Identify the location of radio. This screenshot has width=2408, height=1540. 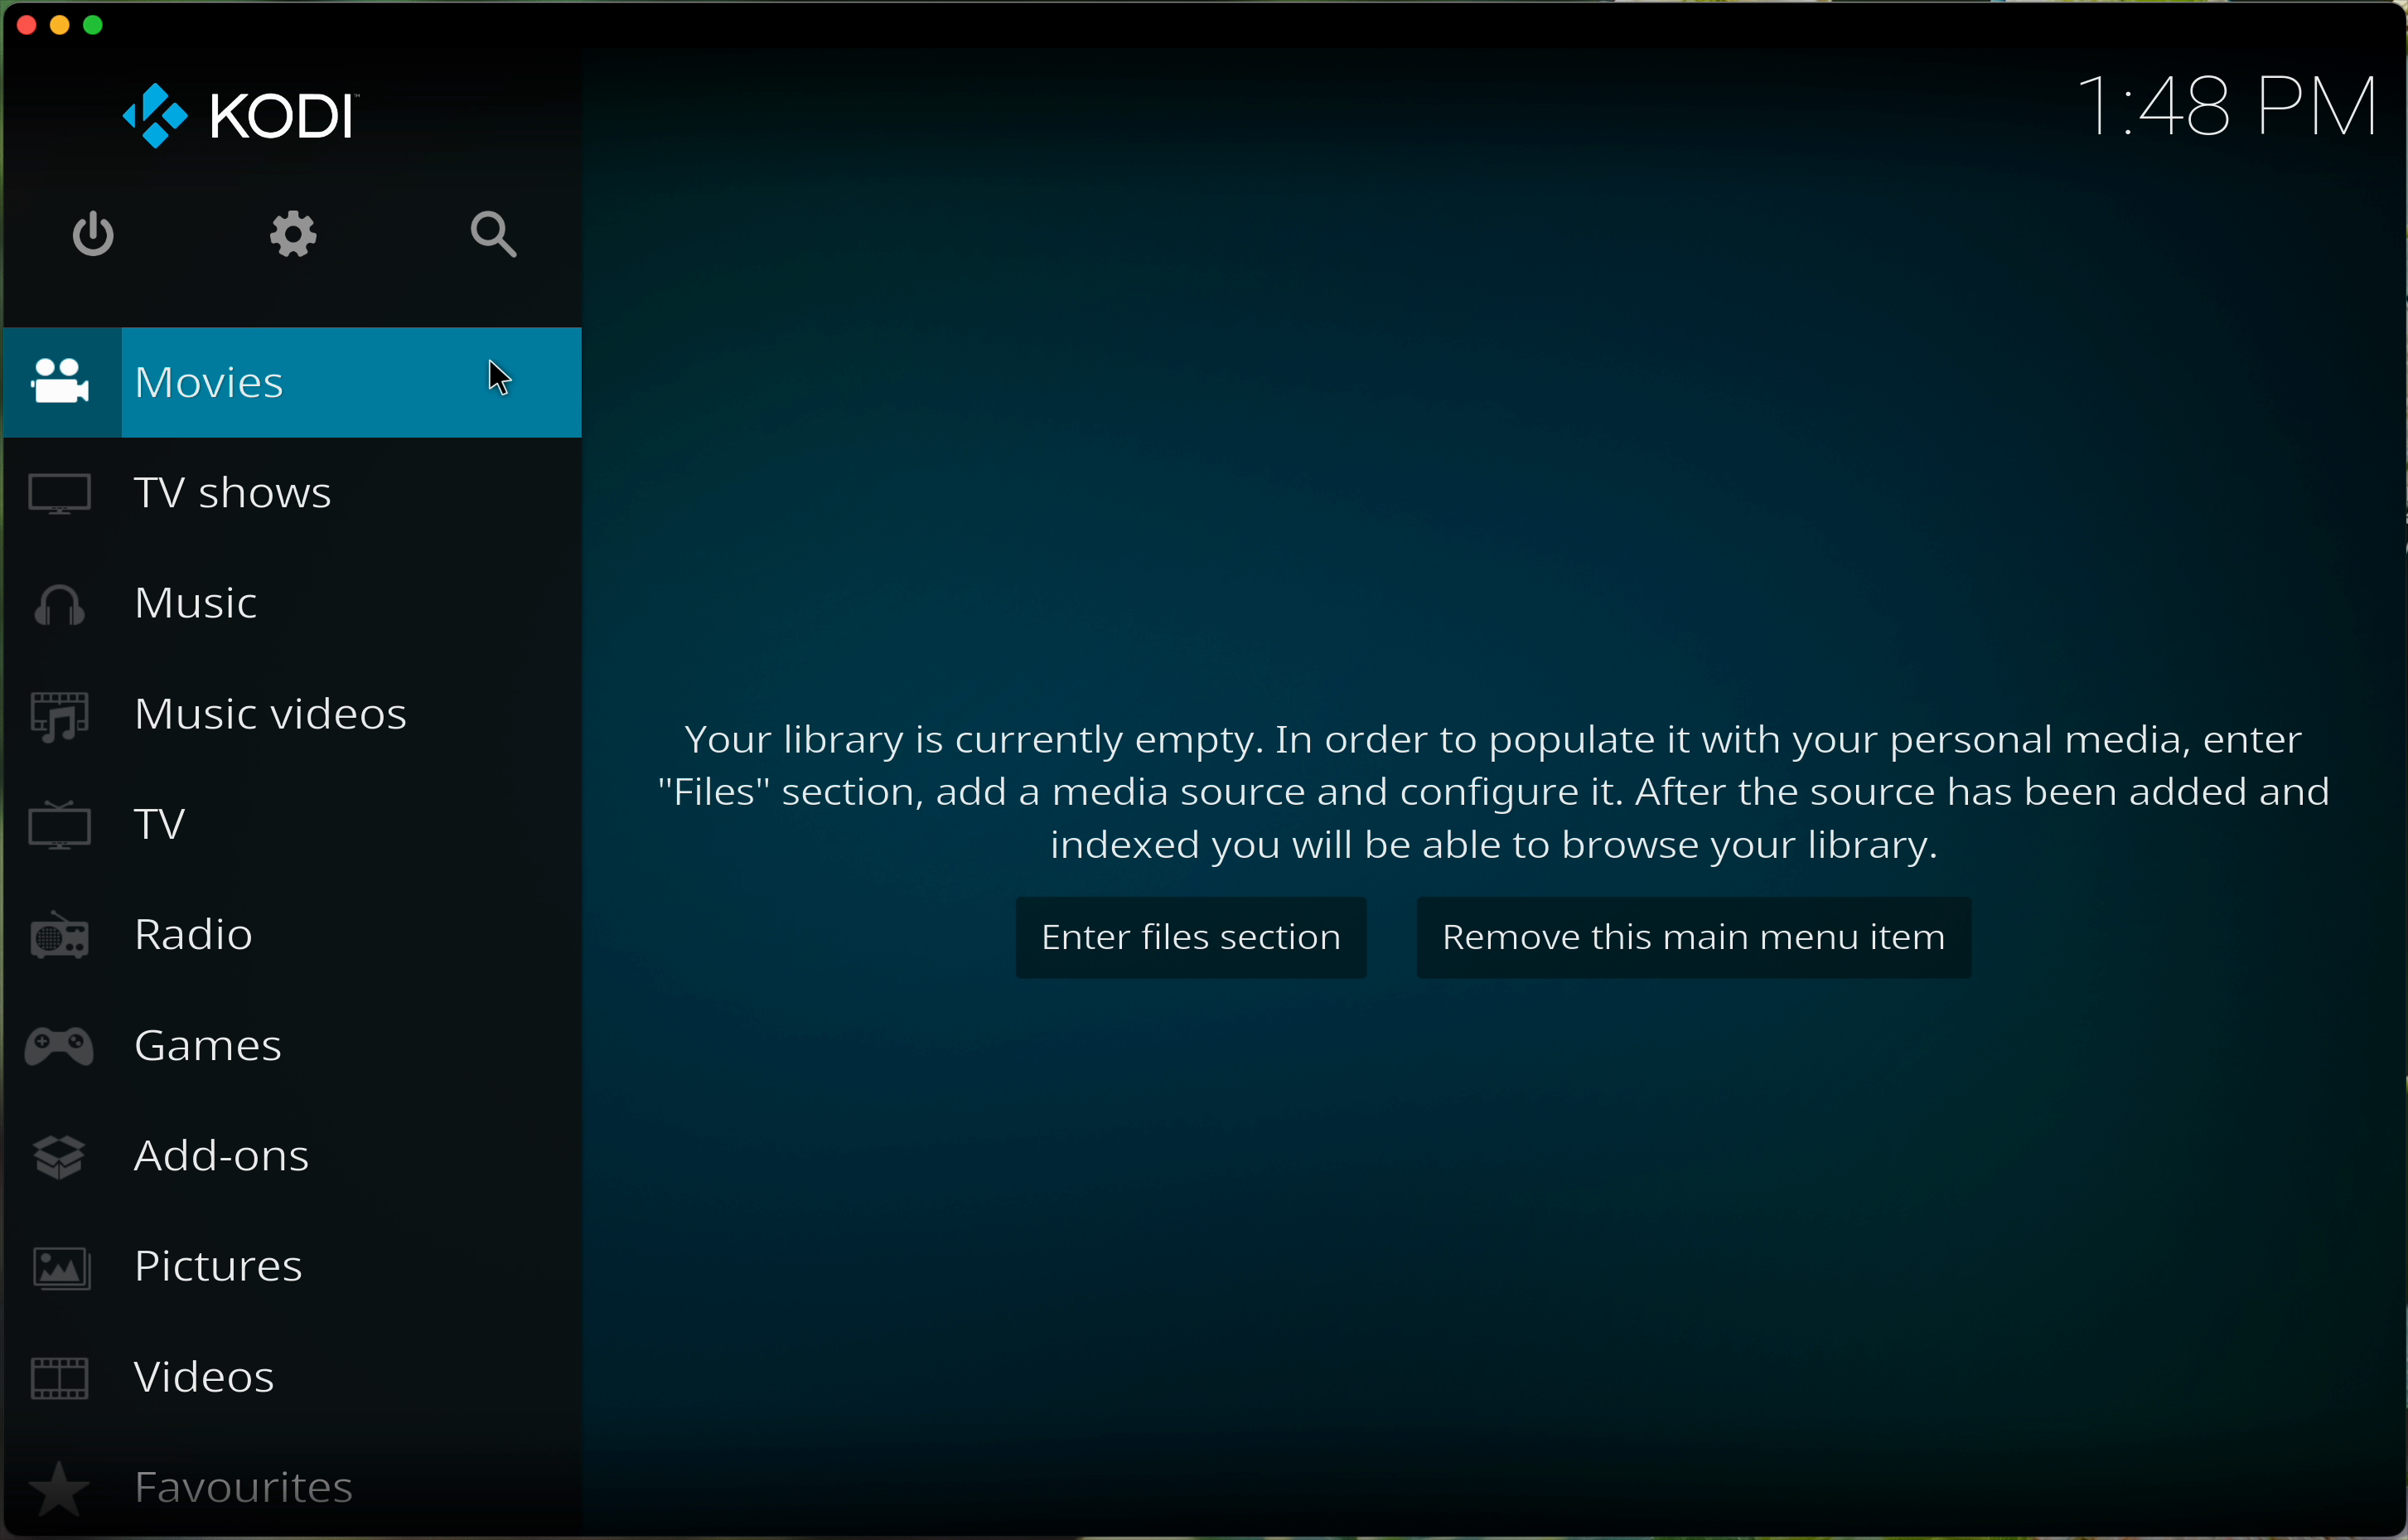
(187, 943).